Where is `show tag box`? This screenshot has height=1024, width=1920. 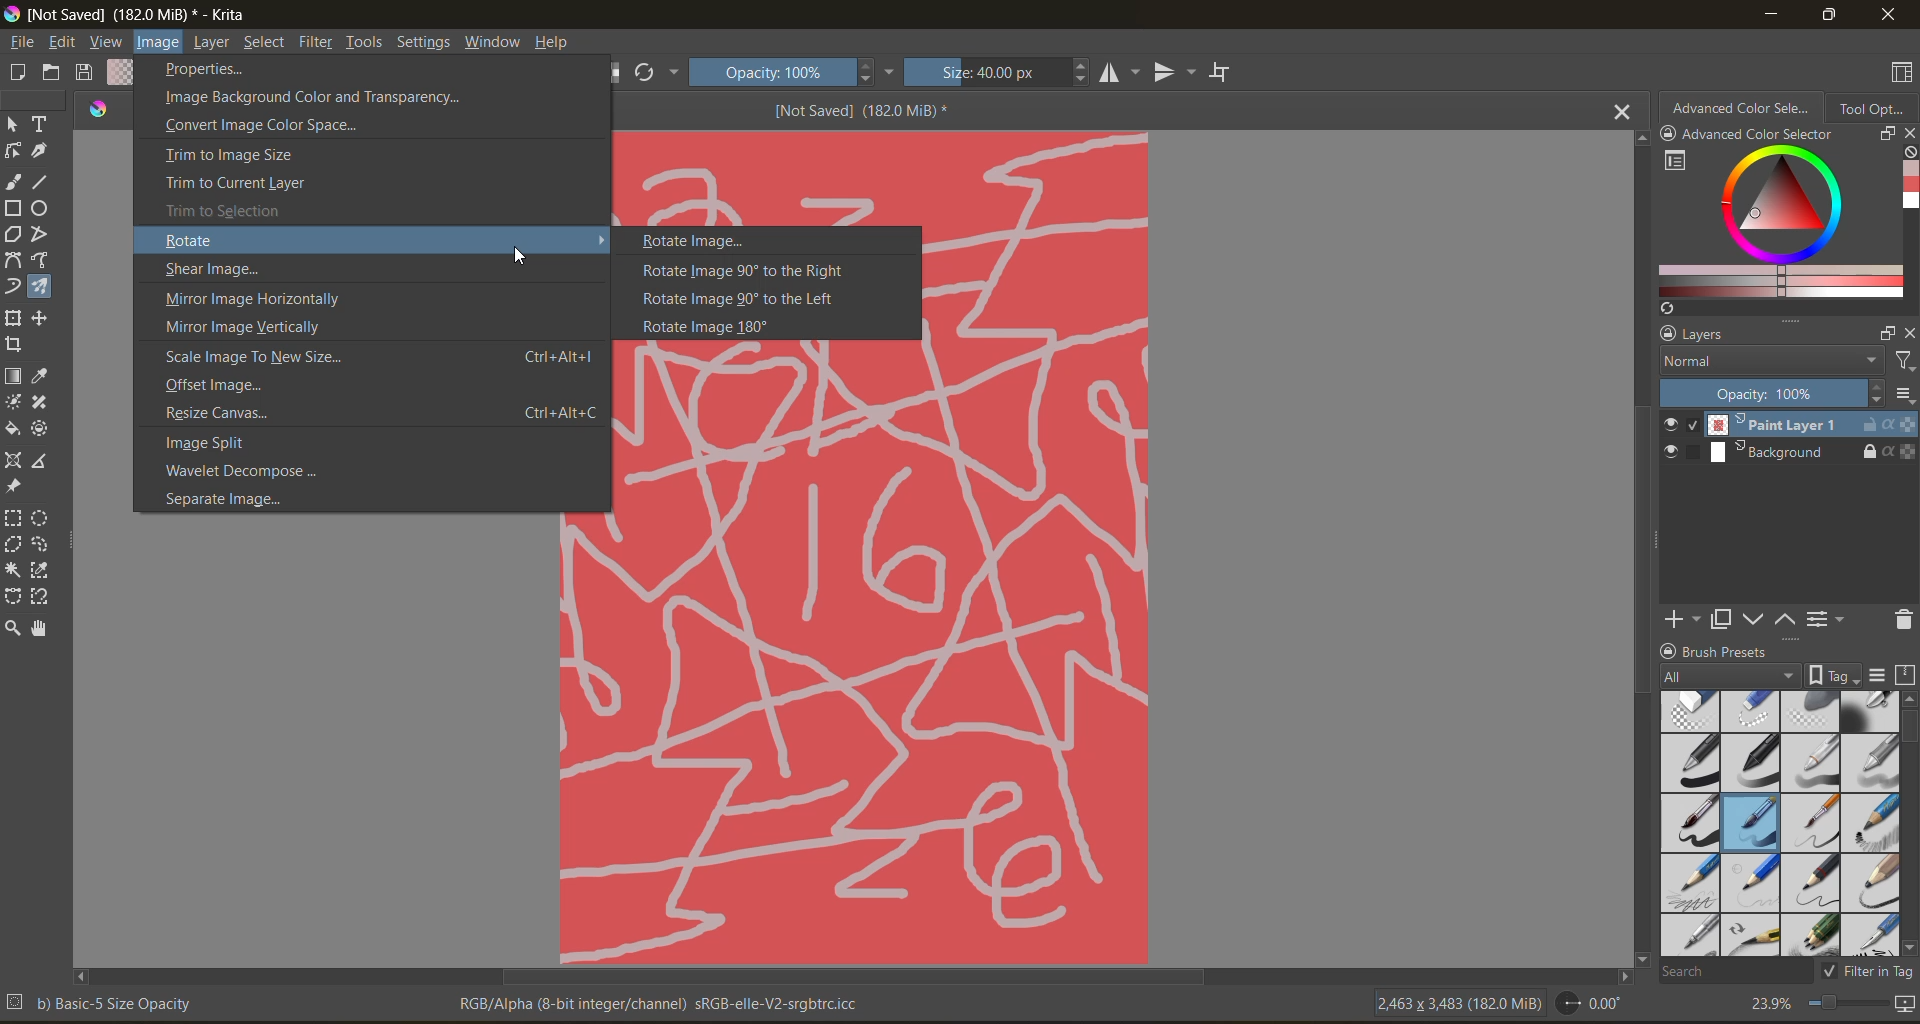 show tag box is located at coordinates (1831, 672).